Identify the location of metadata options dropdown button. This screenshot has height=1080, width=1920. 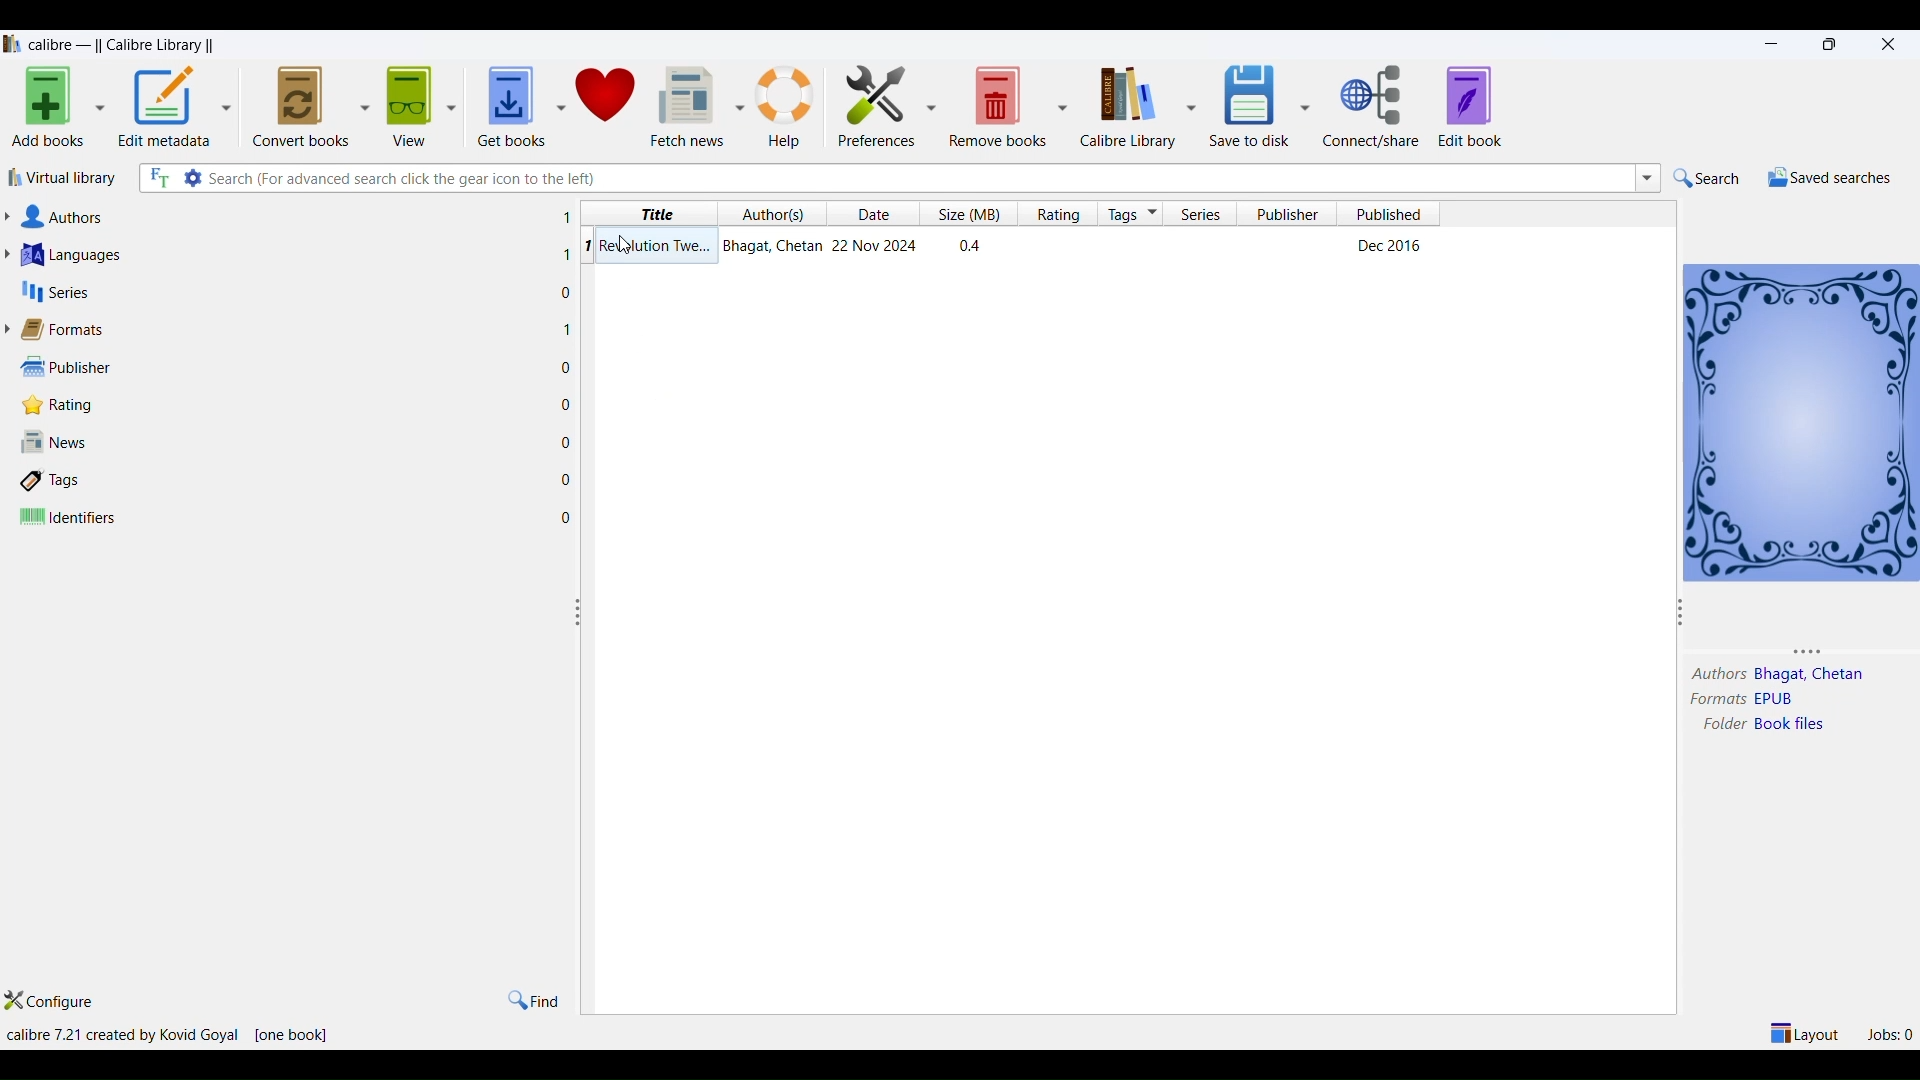
(232, 104).